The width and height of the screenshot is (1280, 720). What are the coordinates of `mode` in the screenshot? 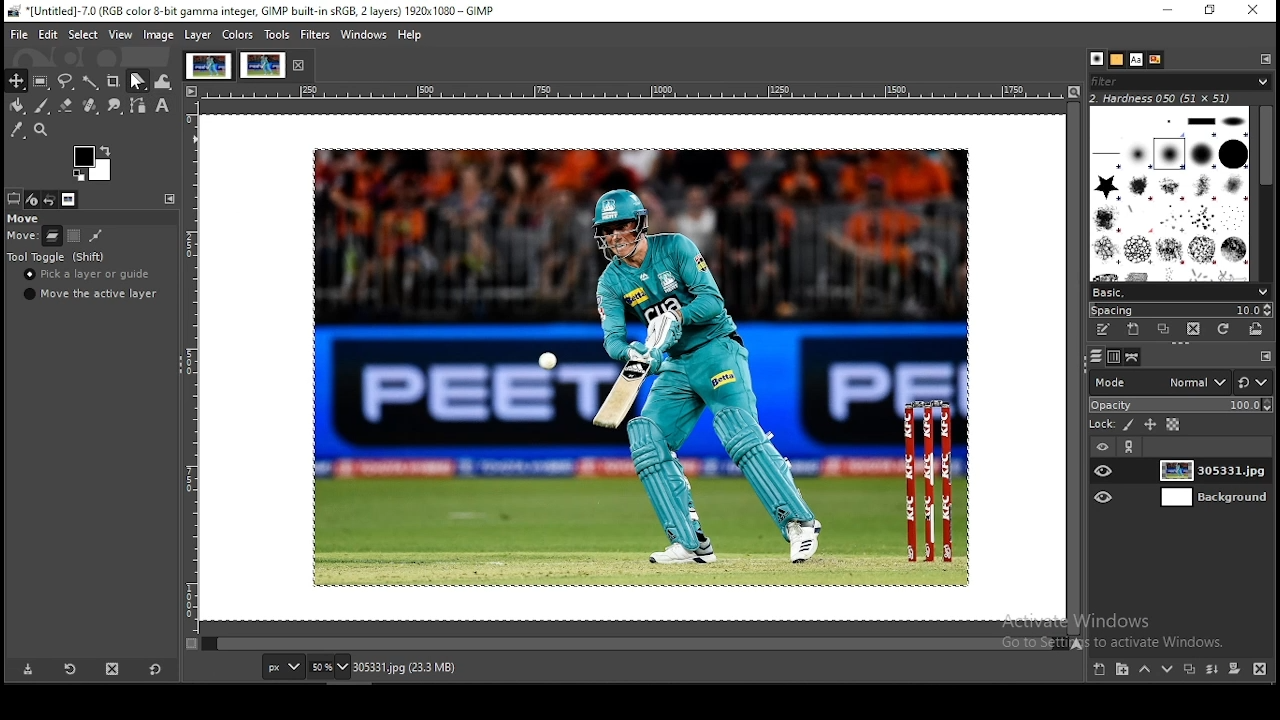 It's located at (1158, 382).